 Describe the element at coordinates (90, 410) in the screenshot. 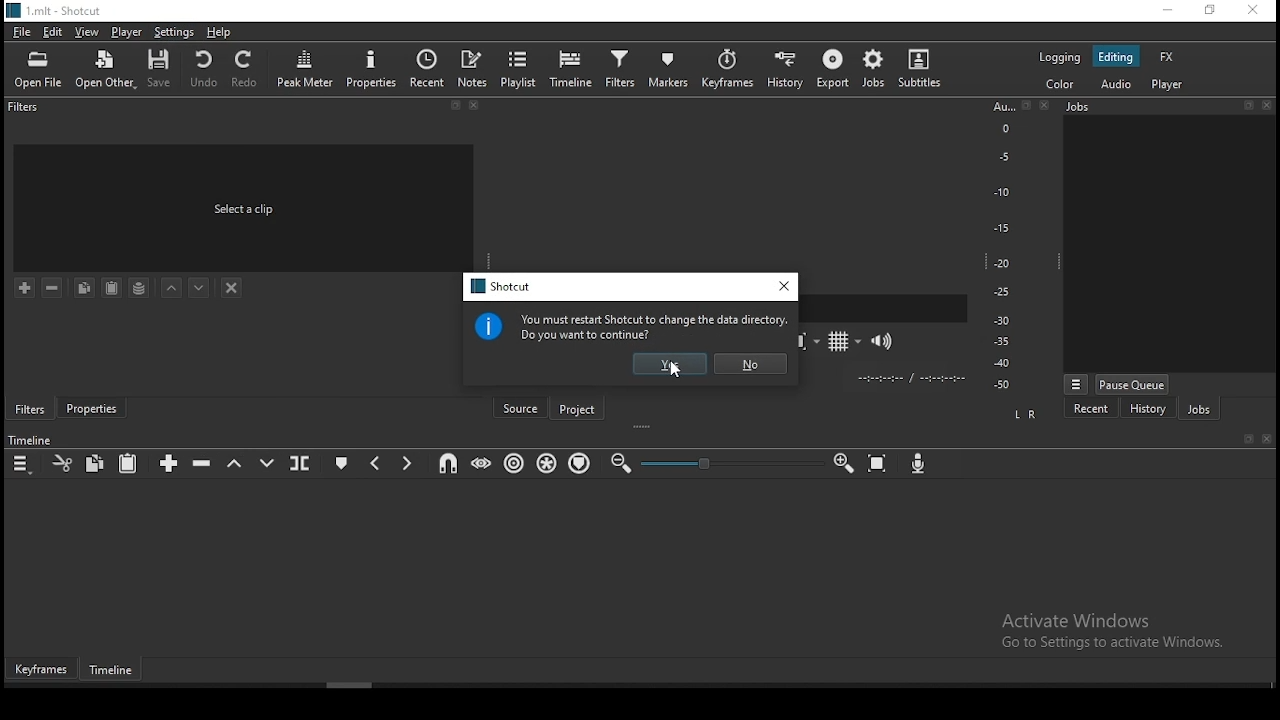

I see `properties` at that location.